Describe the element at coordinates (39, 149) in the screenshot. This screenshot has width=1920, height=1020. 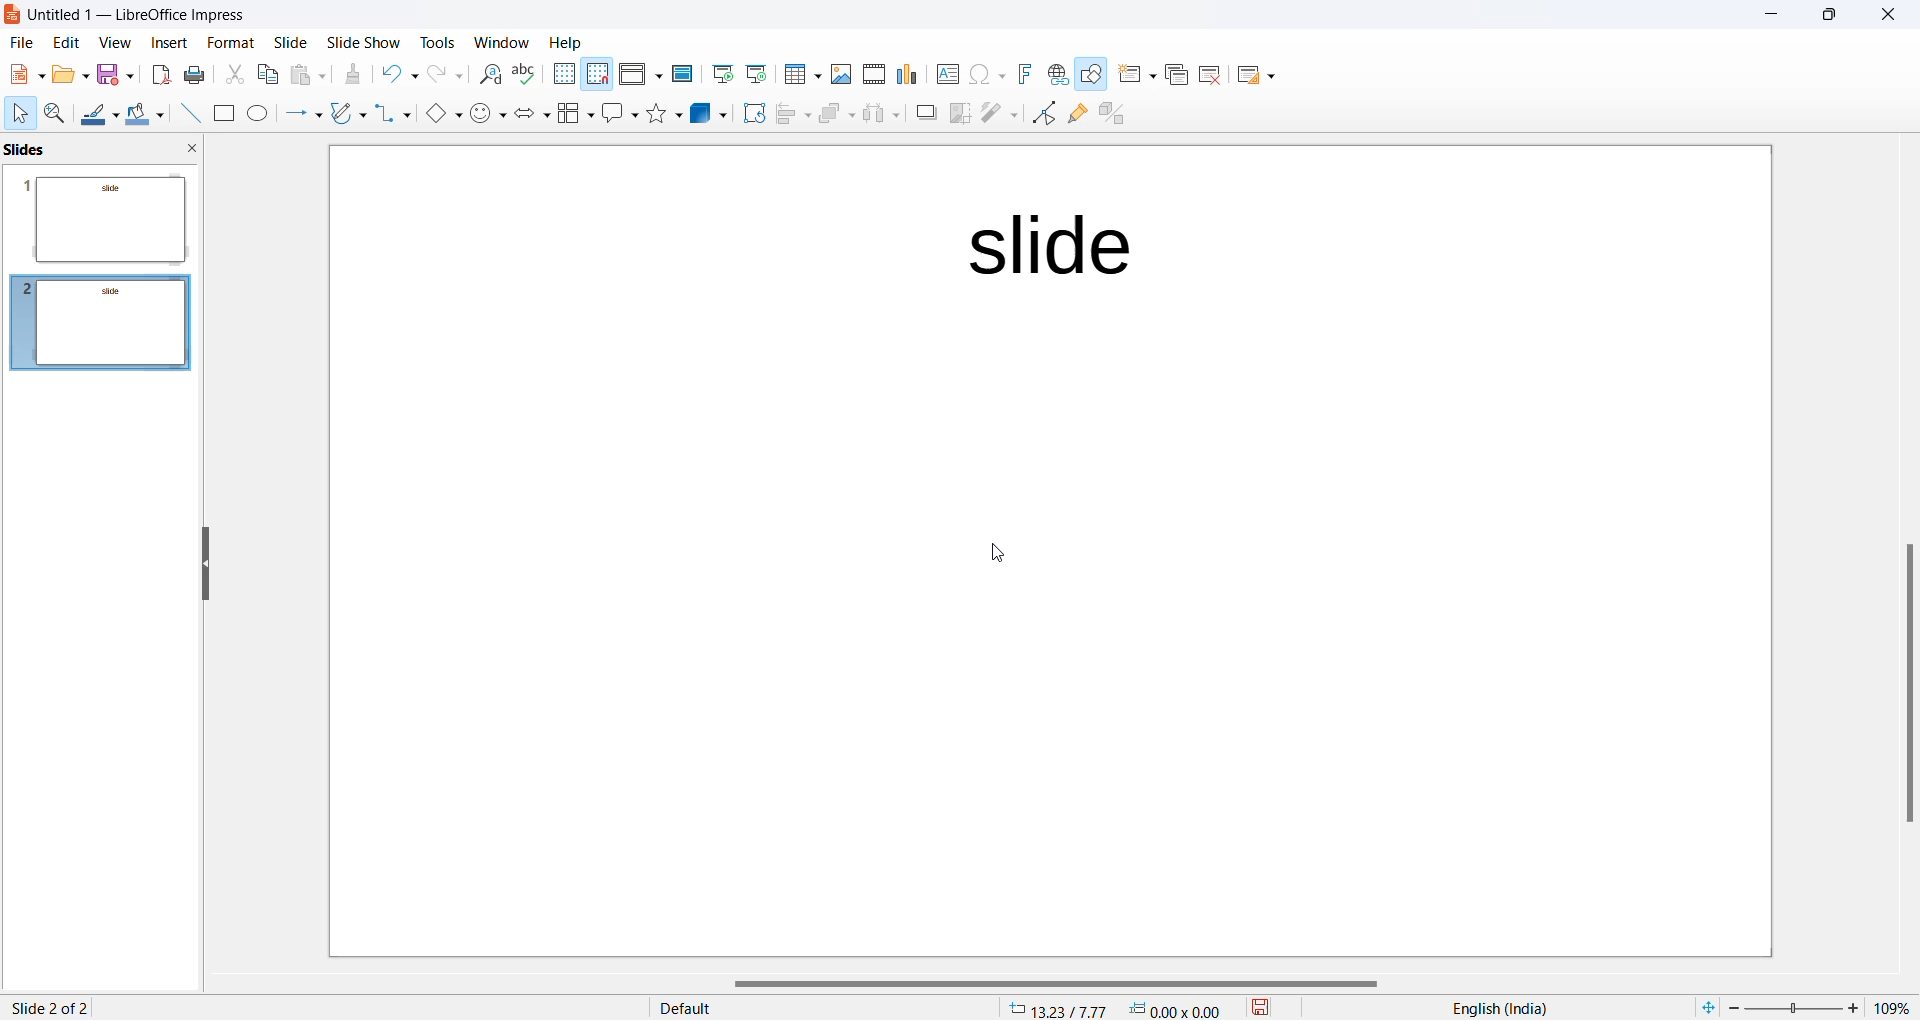
I see `slide preview pane` at that location.